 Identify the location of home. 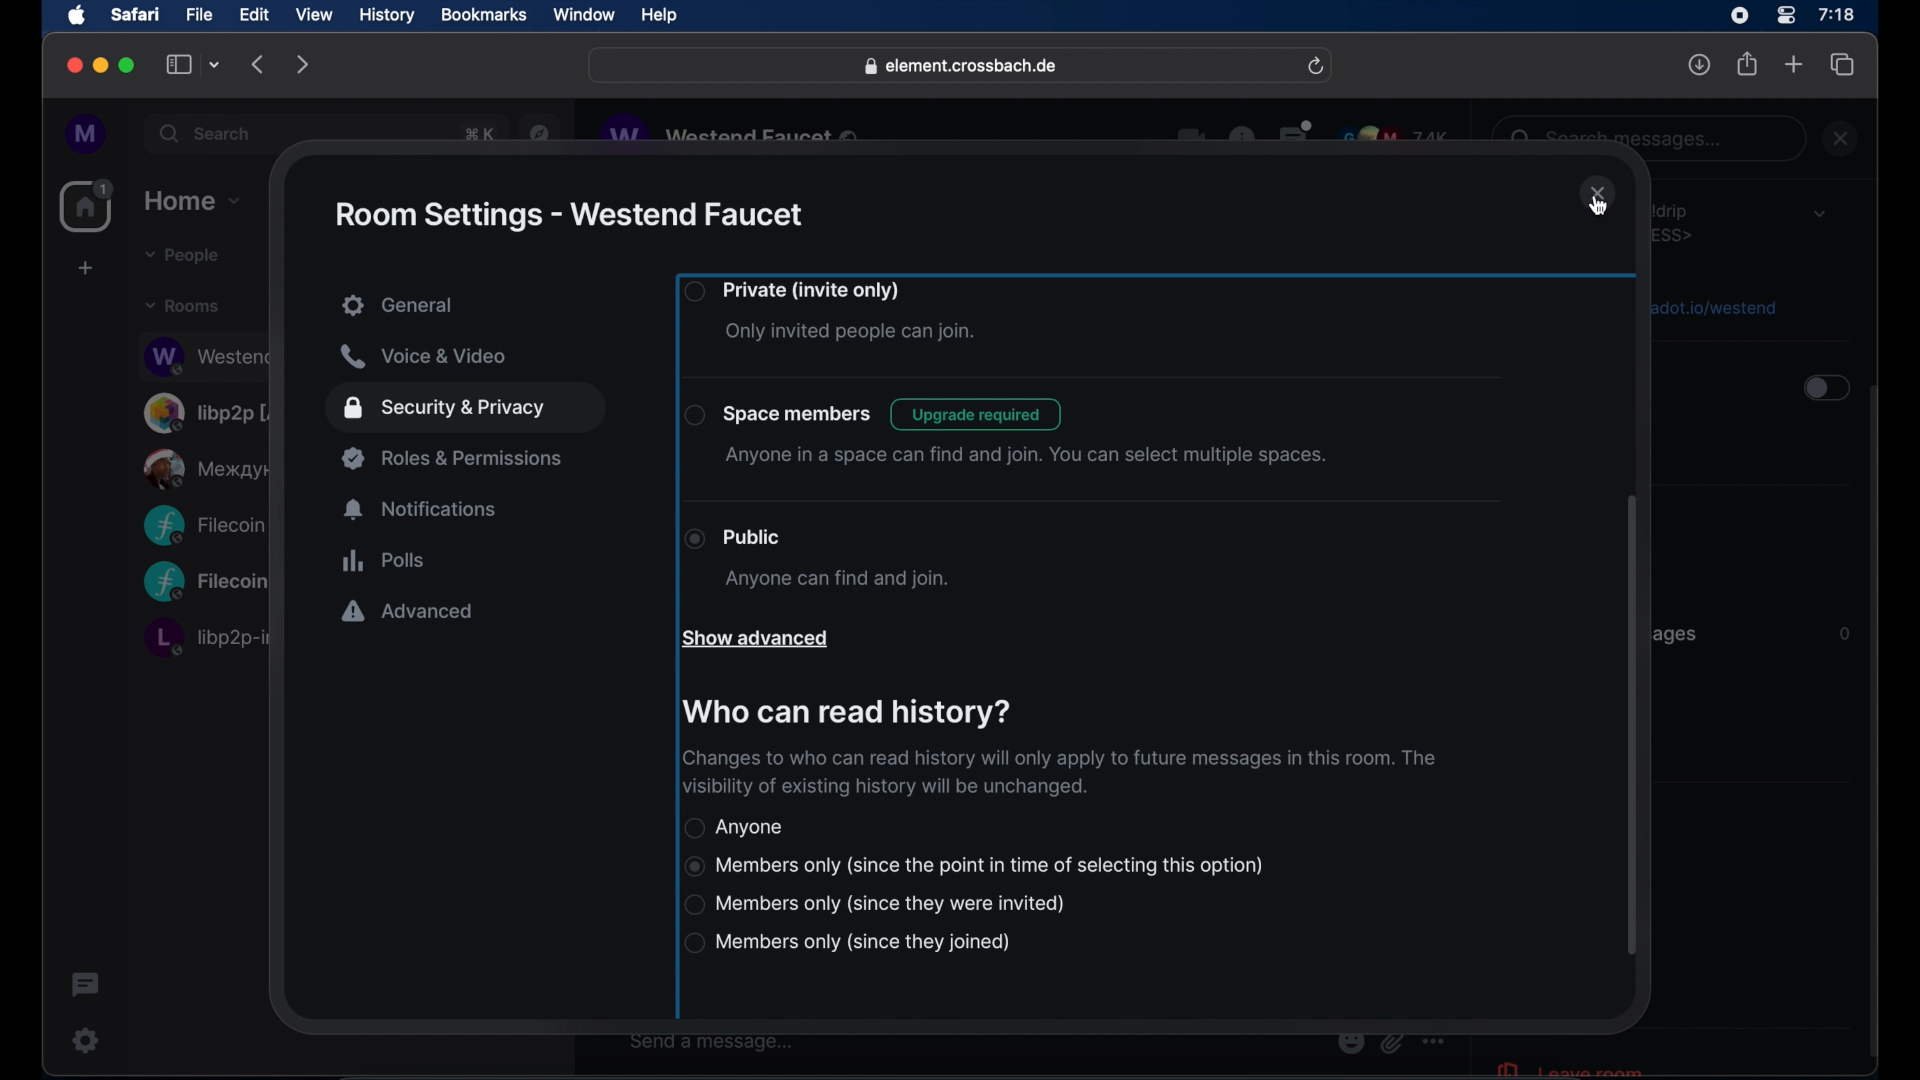
(89, 206).